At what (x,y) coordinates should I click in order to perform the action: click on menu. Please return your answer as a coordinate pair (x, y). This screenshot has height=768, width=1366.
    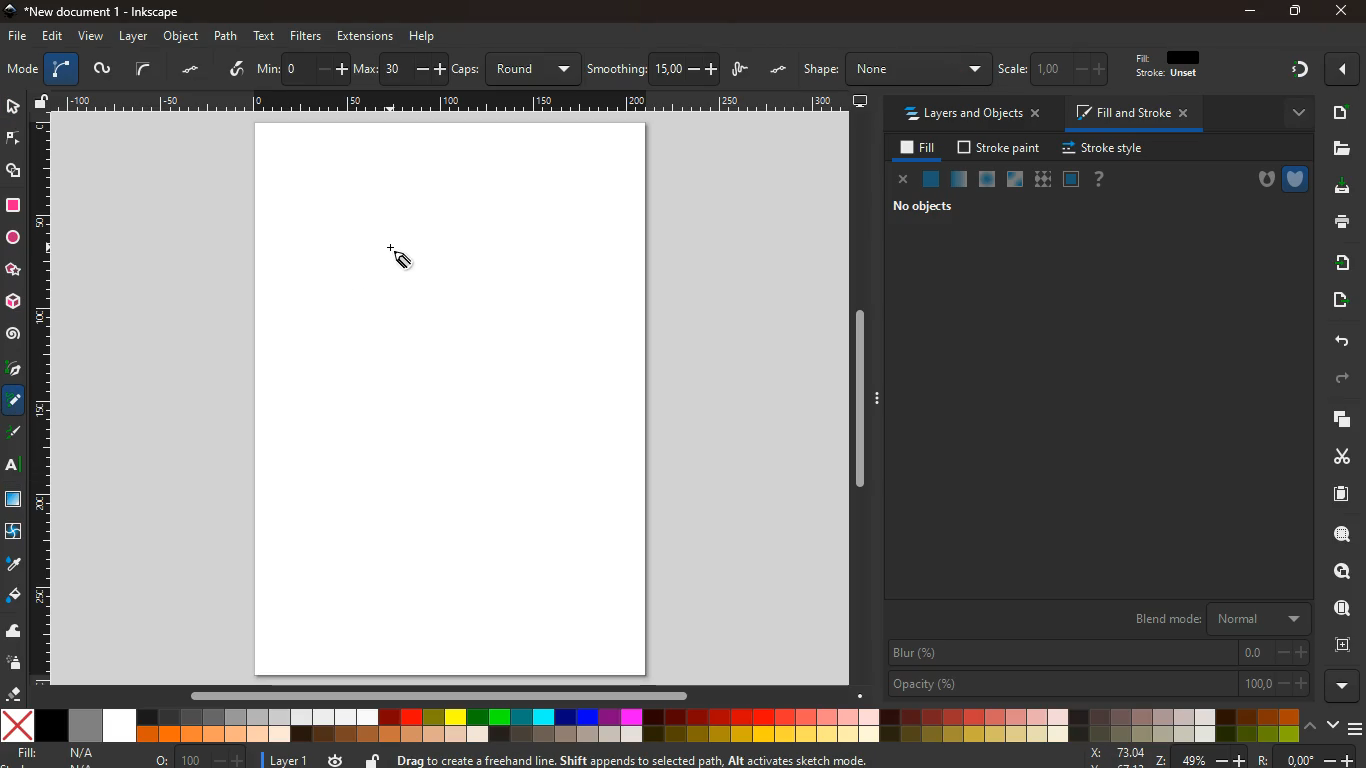
    Looking at the image, I should click on (1357, 729).